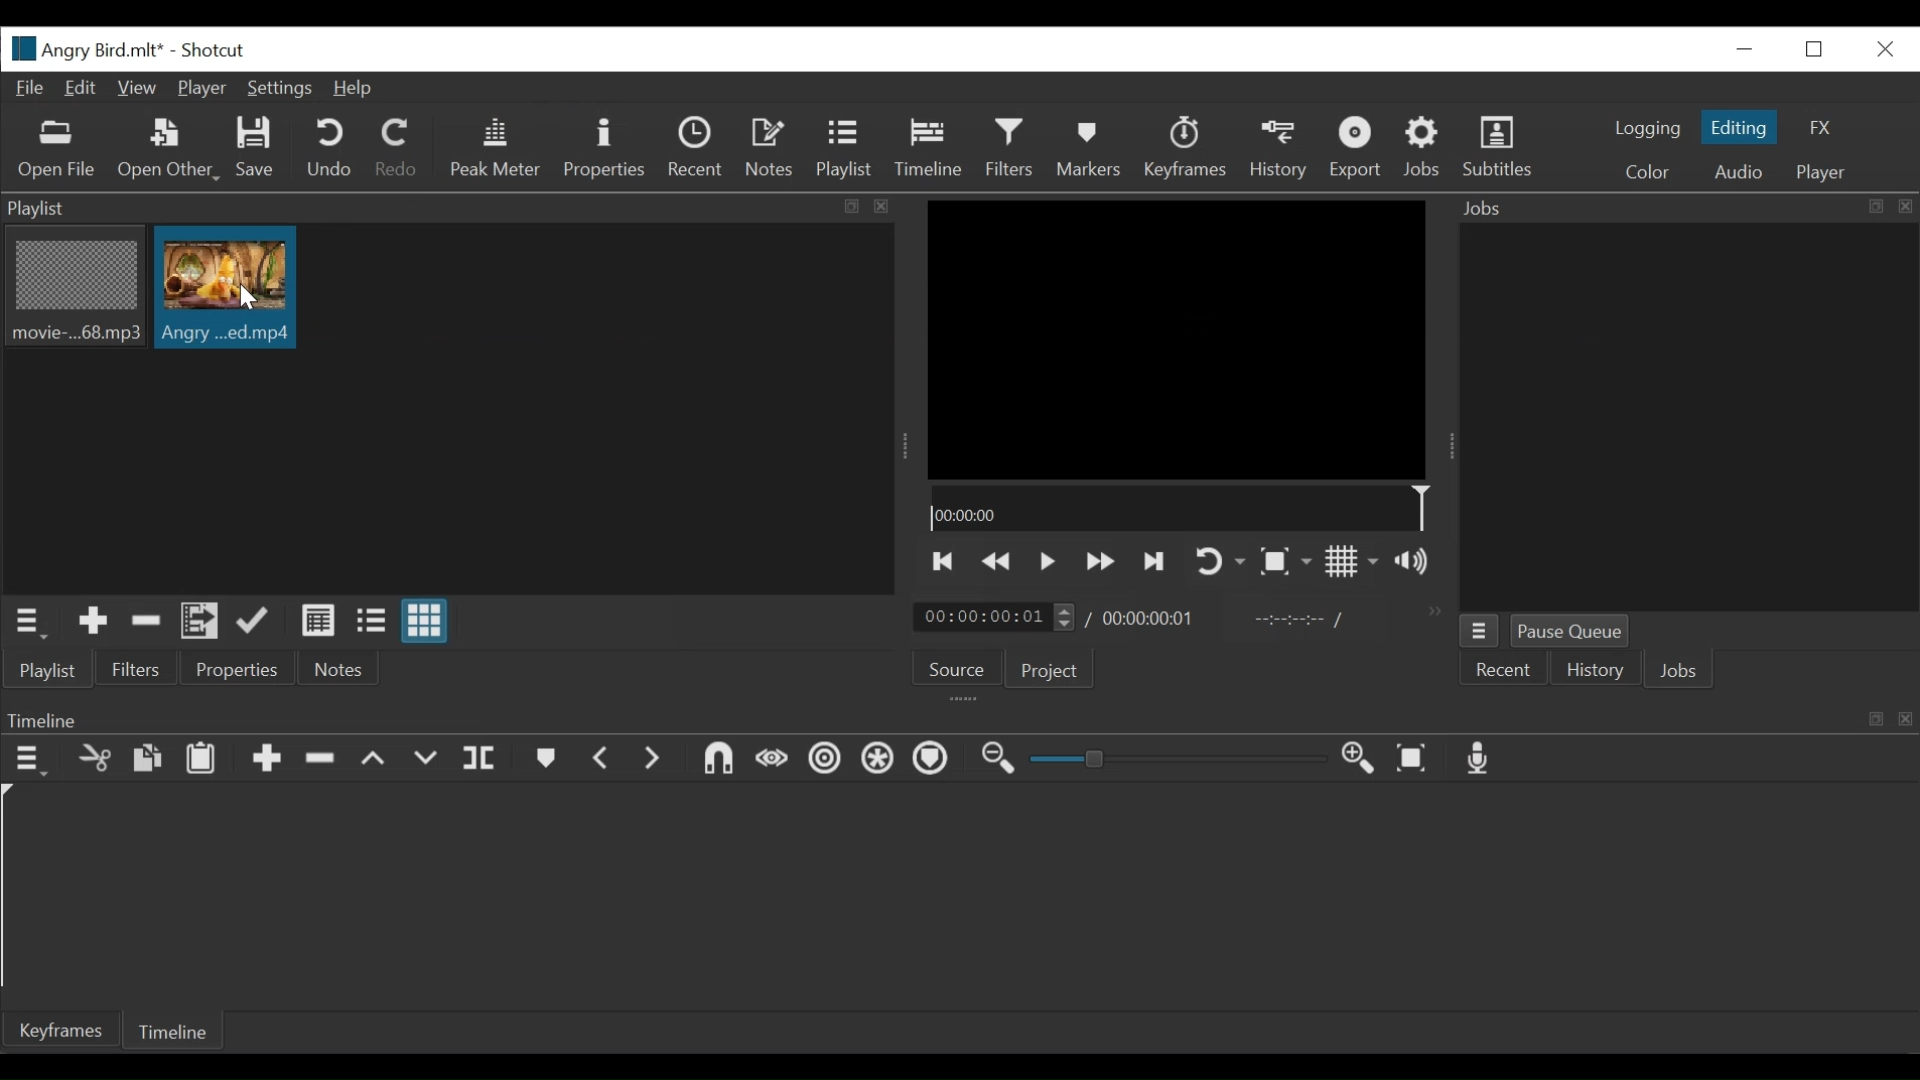  Describe the element at coordinates (328, 149) in the screenshot. I see `Undo` at that location.